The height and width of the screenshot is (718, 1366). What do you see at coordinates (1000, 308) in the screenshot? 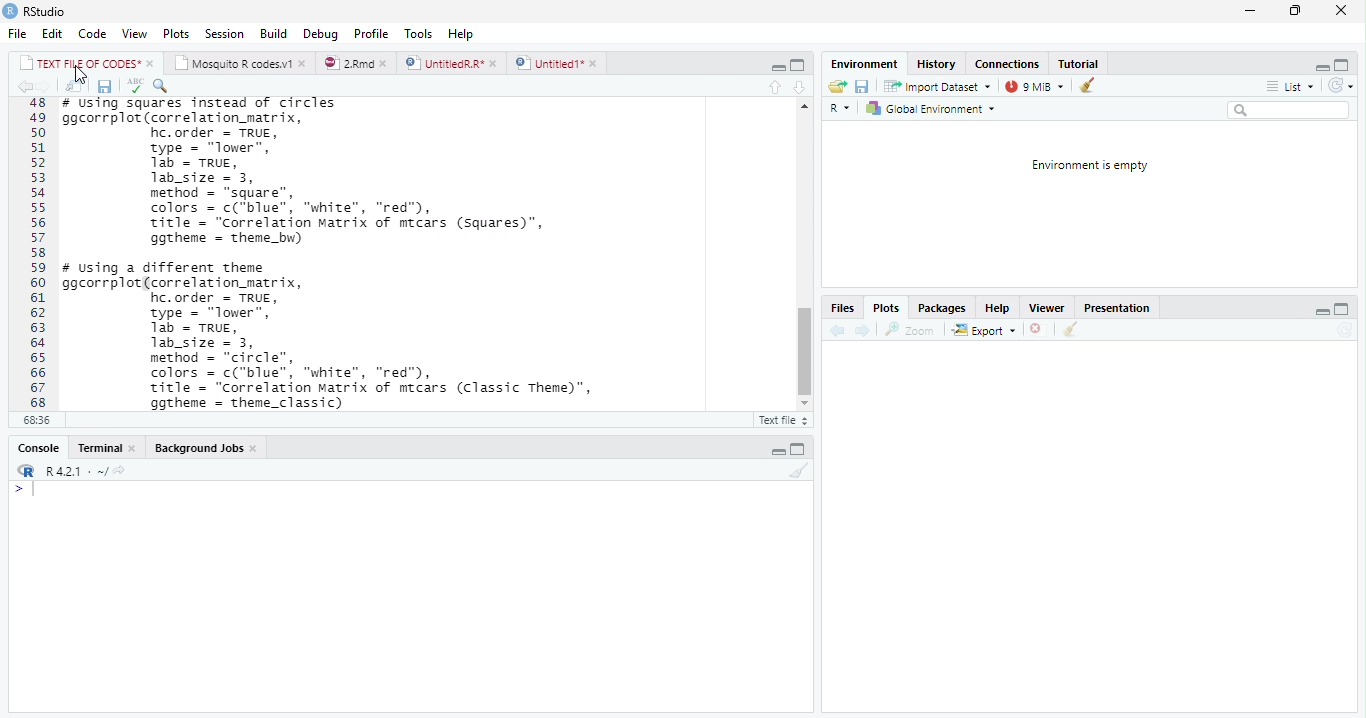
I see `Help` at bounding box center [1000, 308].